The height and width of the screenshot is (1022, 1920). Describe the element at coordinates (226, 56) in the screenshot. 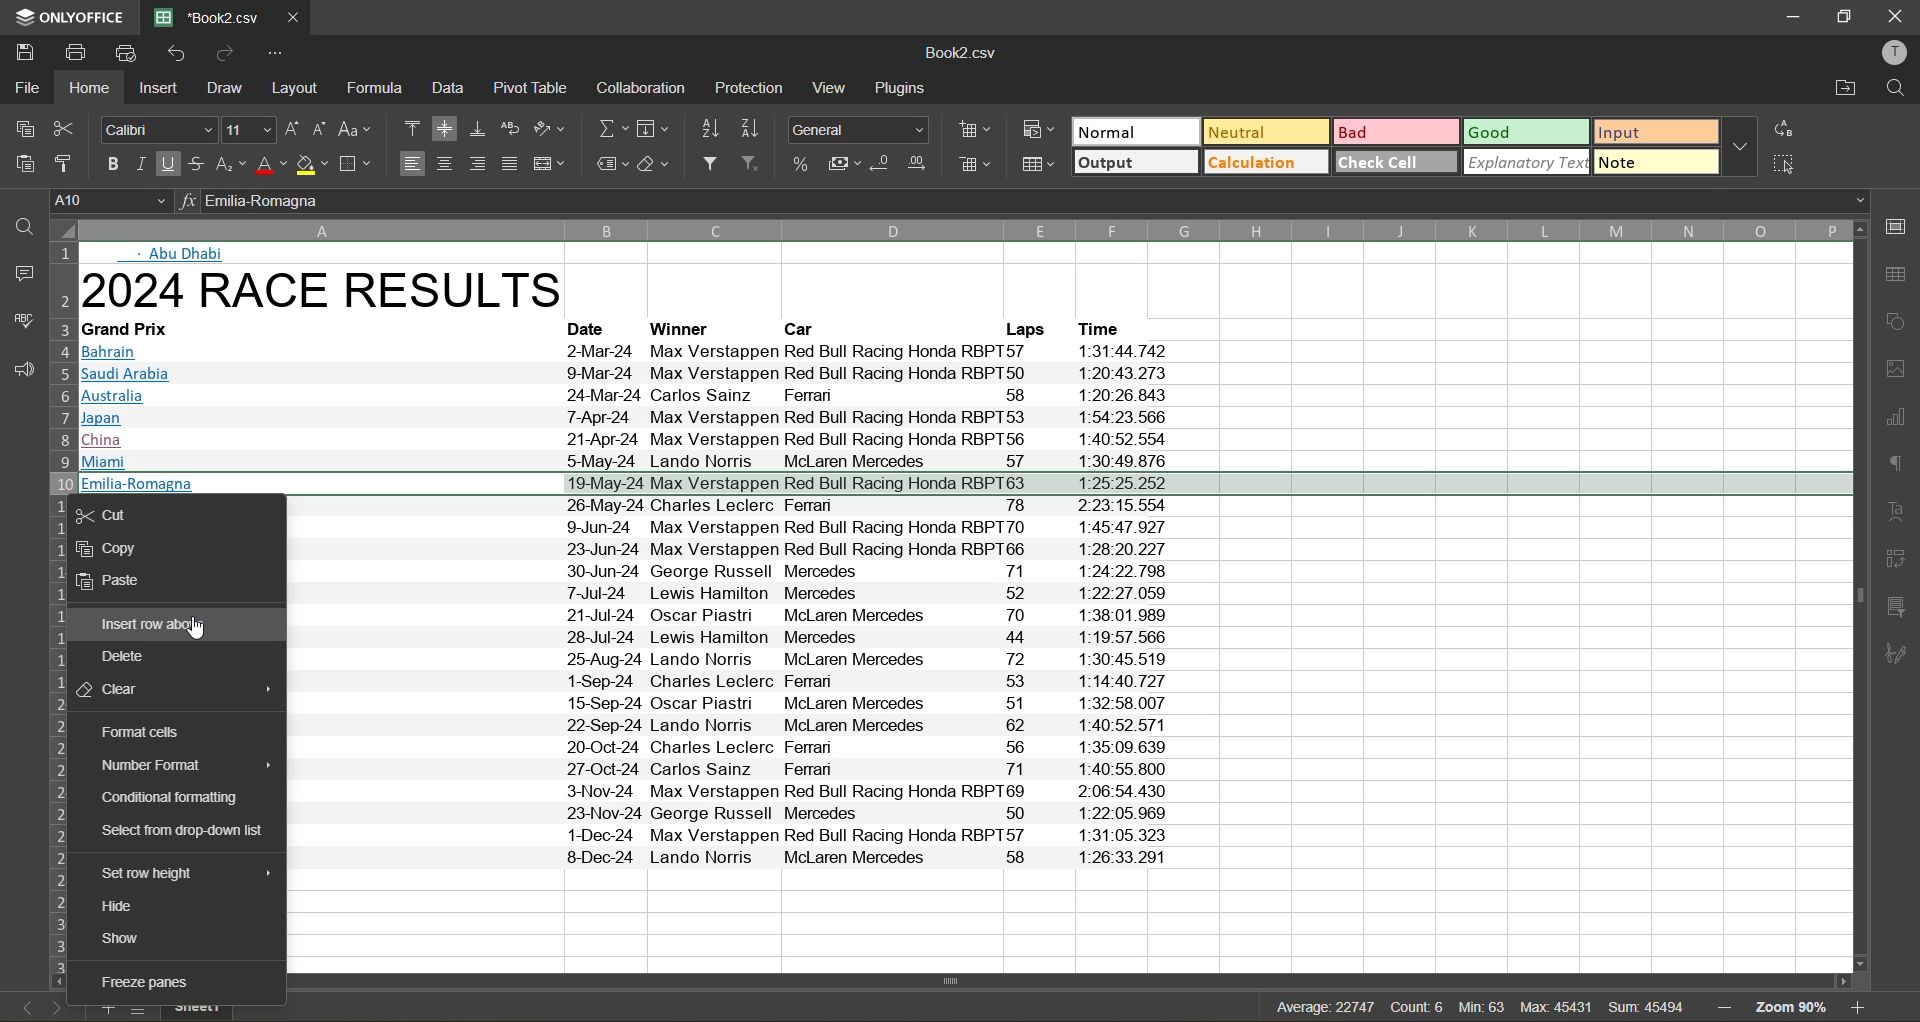

I see `redo` at that location.